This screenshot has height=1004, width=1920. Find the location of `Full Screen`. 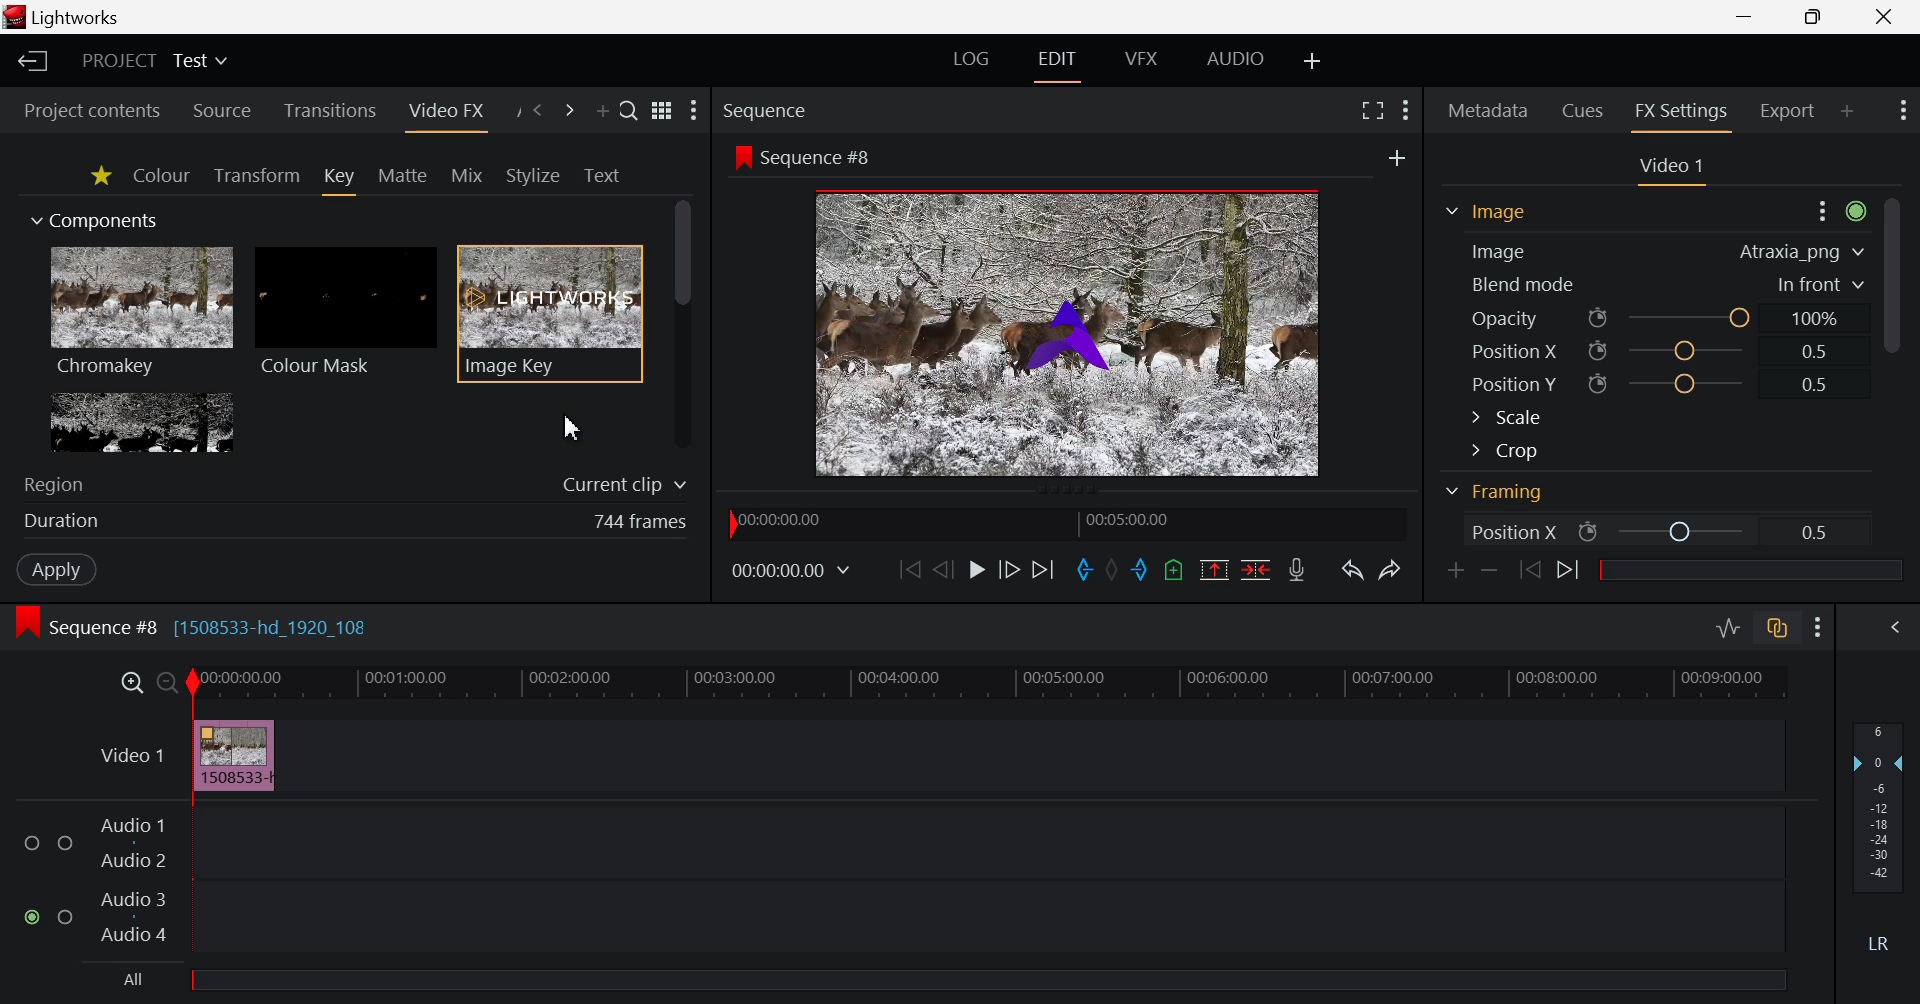

Full Screen is located at coordinates (1372, 110).